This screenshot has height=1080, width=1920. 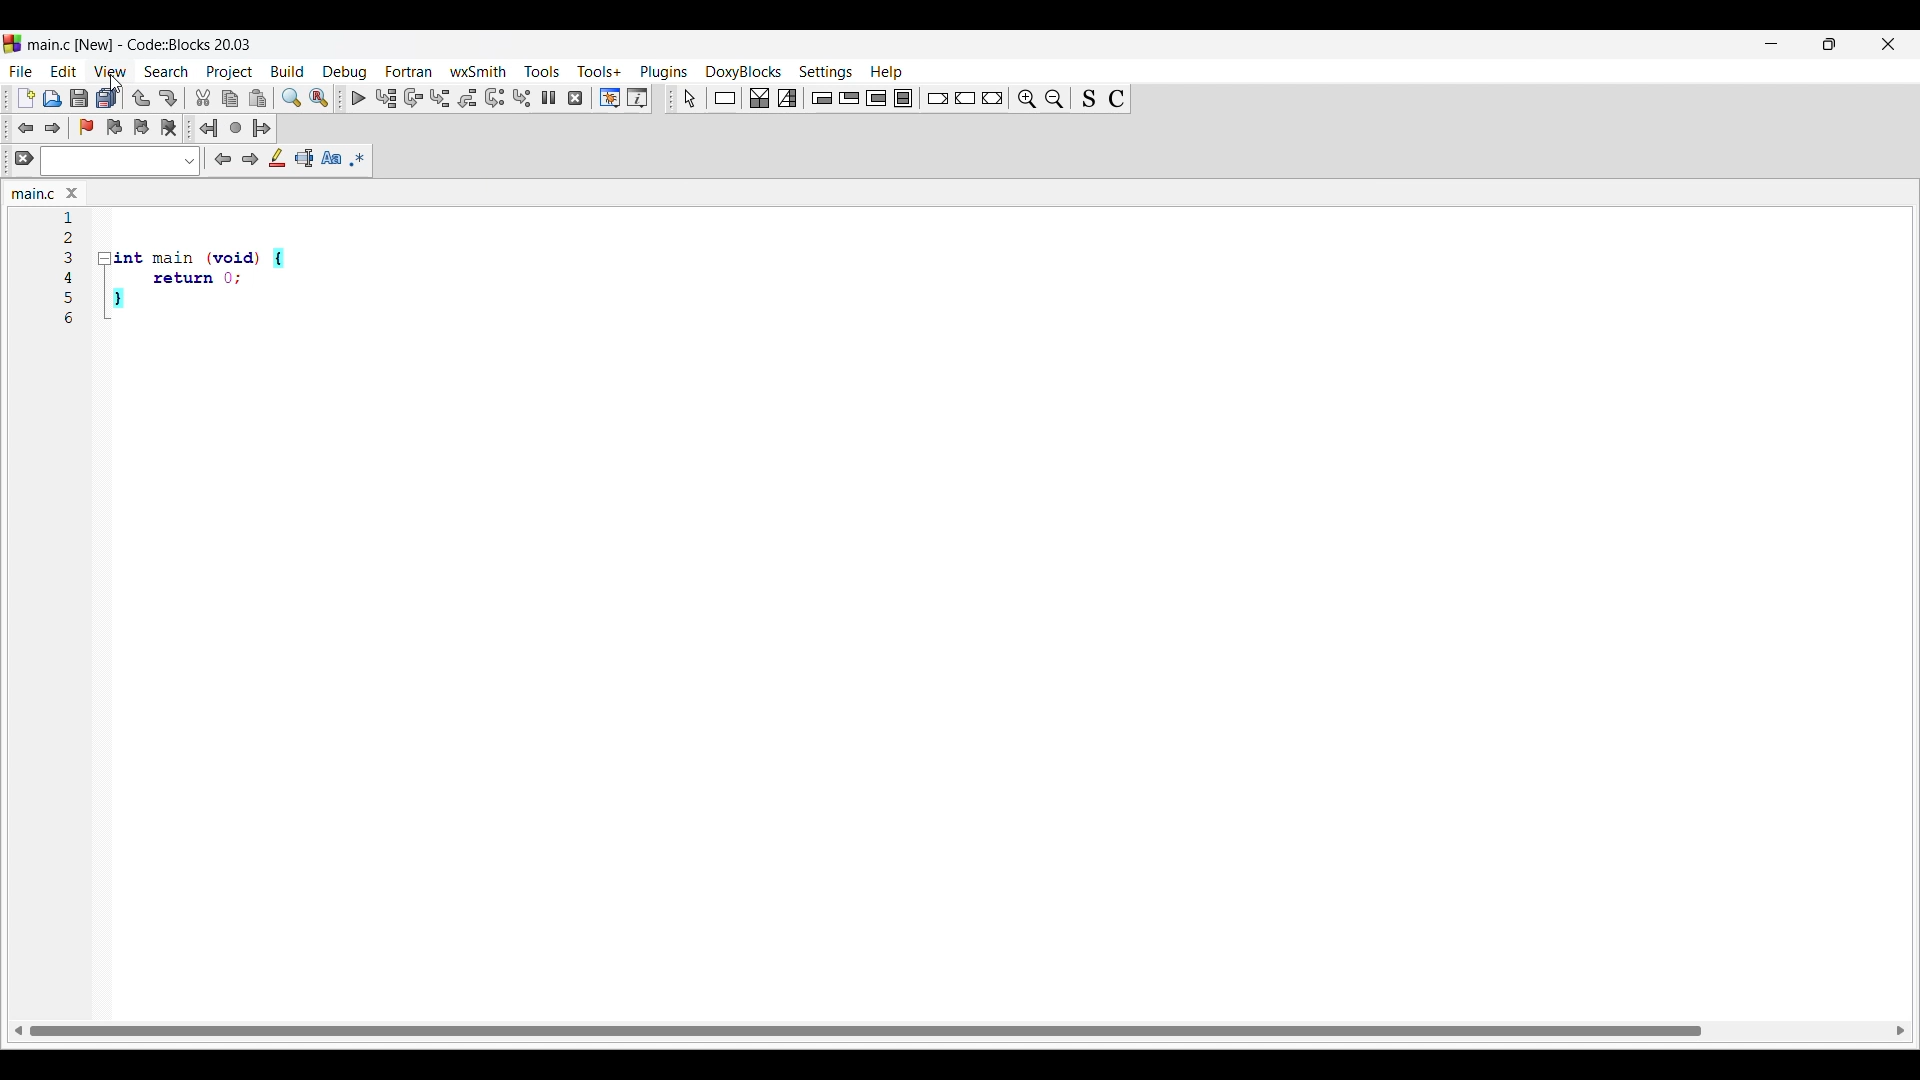 I want to click on Entry condition loop, so click(x=823, y=98).